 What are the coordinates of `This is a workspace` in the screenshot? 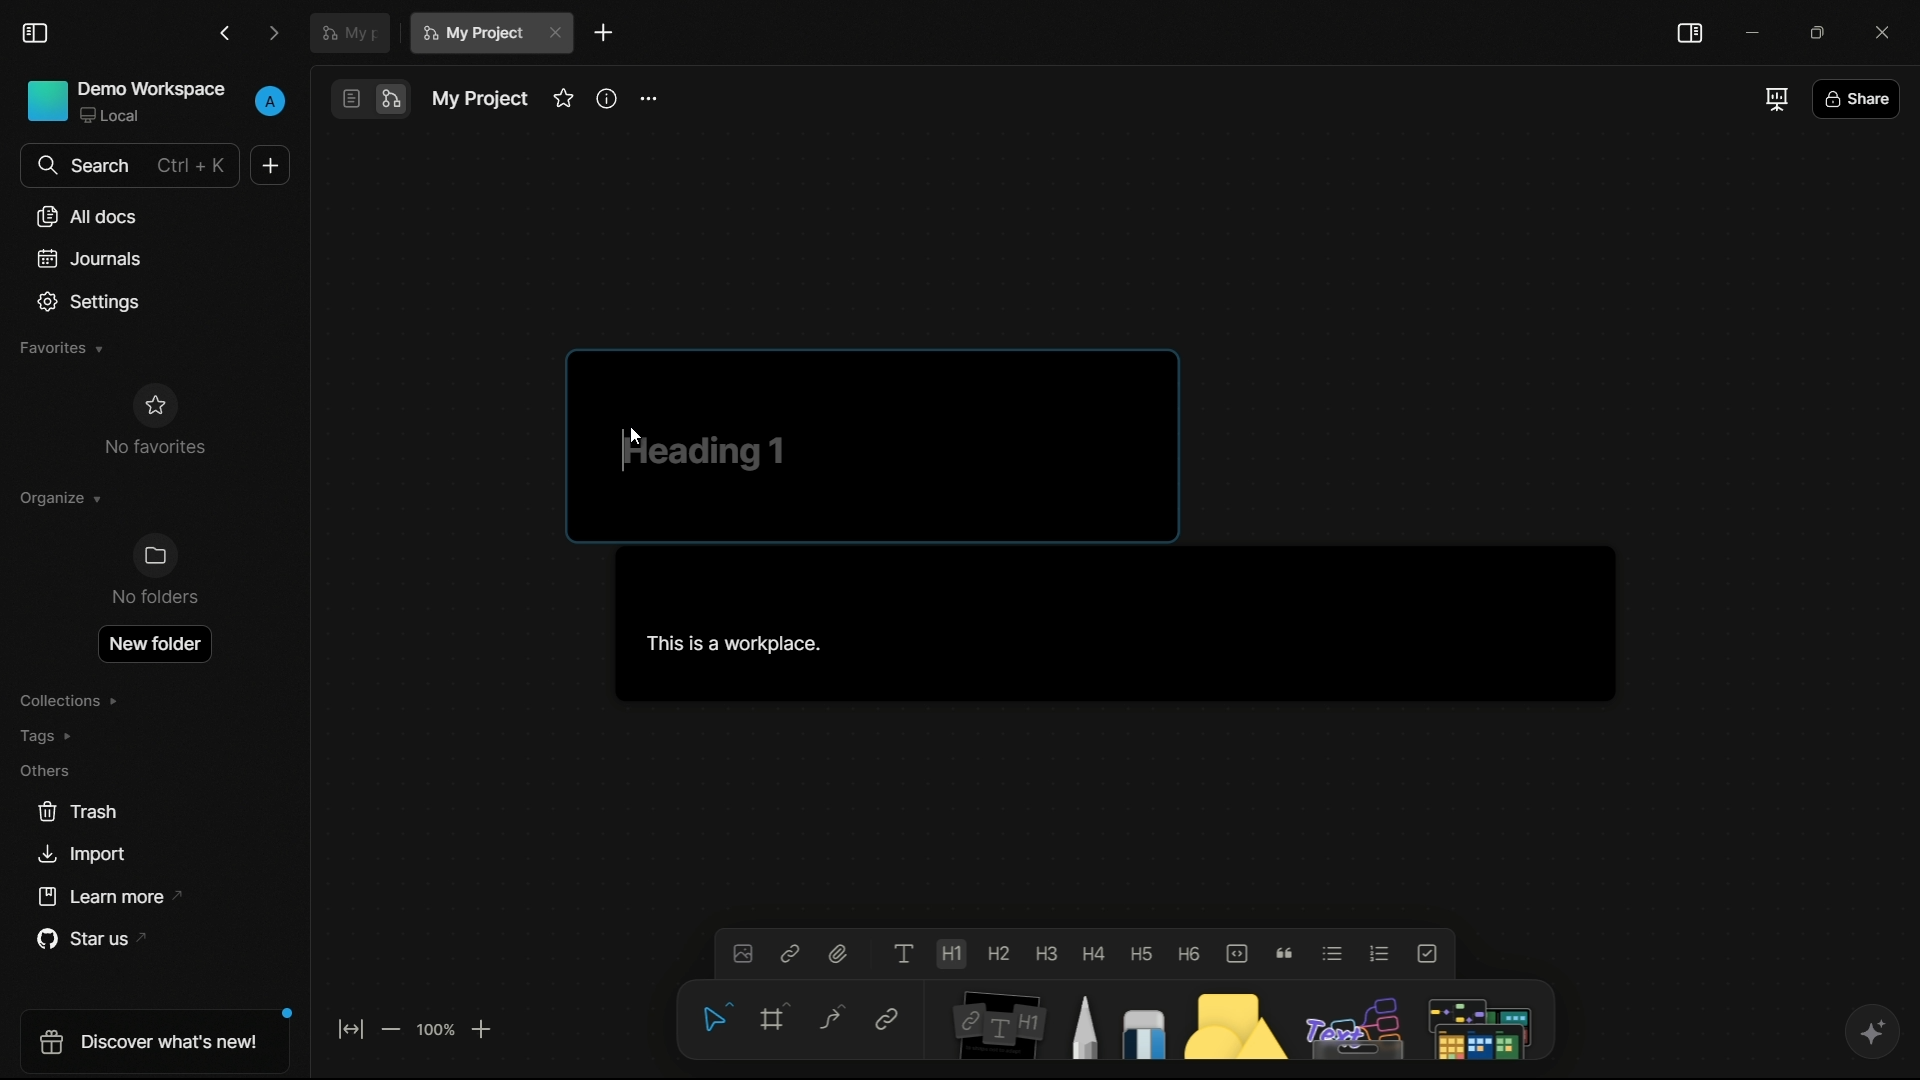 It's located at (1109, 624).